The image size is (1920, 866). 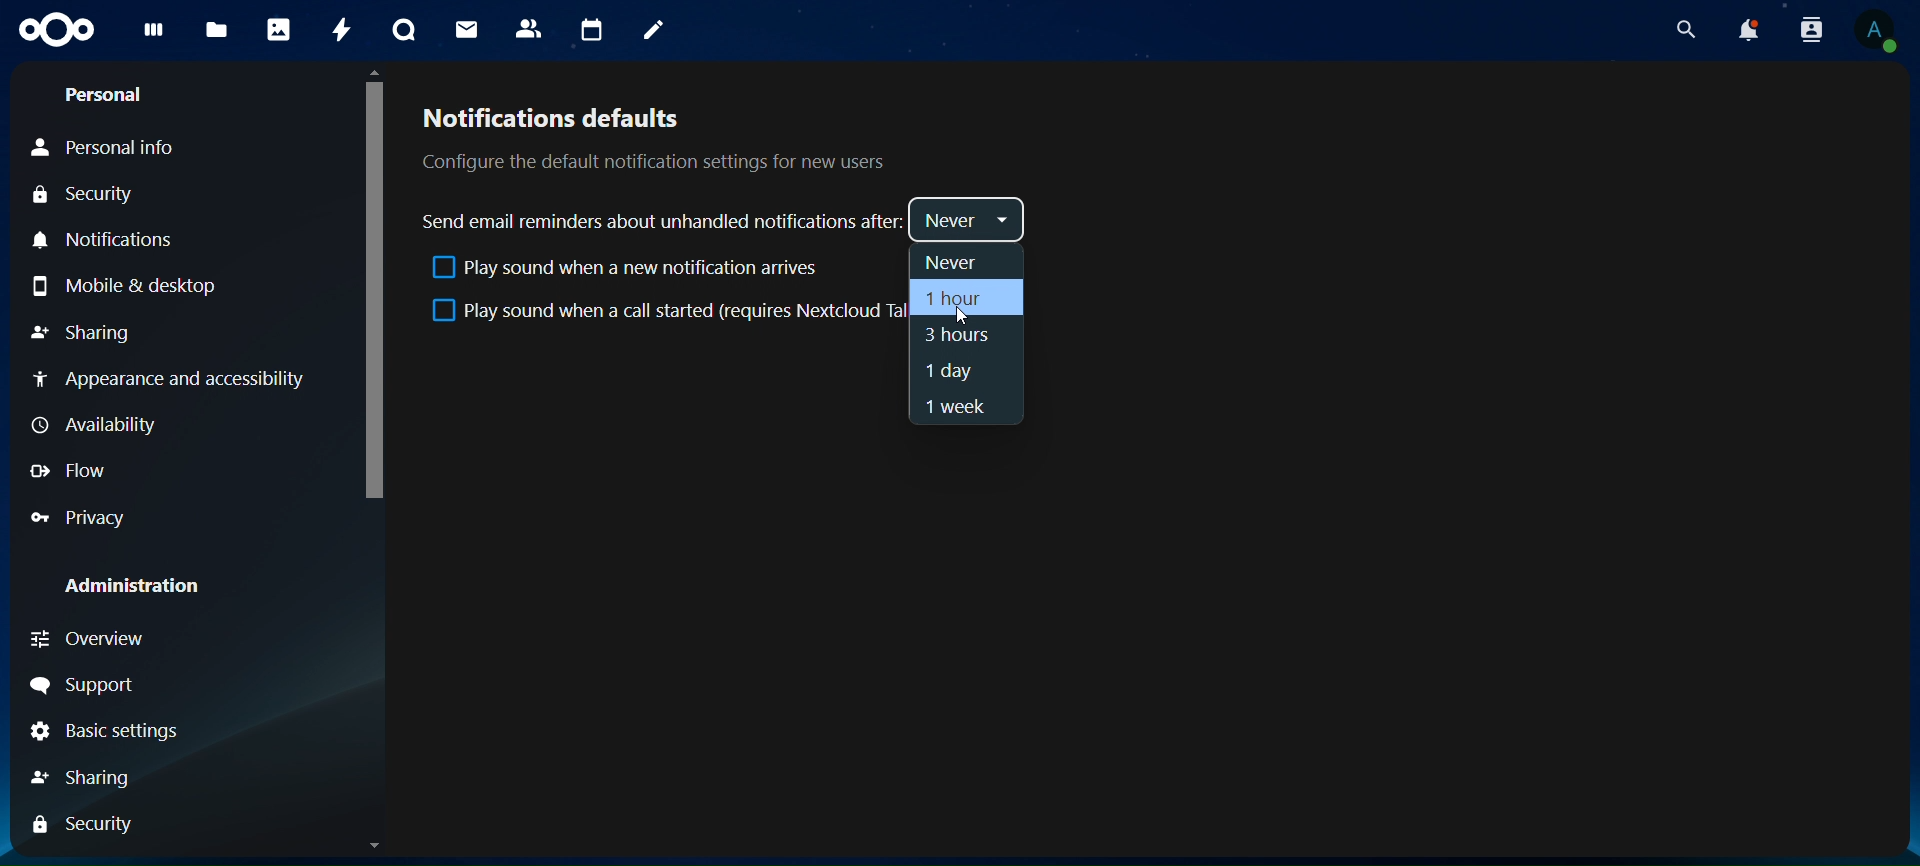 I want to click on mail, so click(x=469, y=28).